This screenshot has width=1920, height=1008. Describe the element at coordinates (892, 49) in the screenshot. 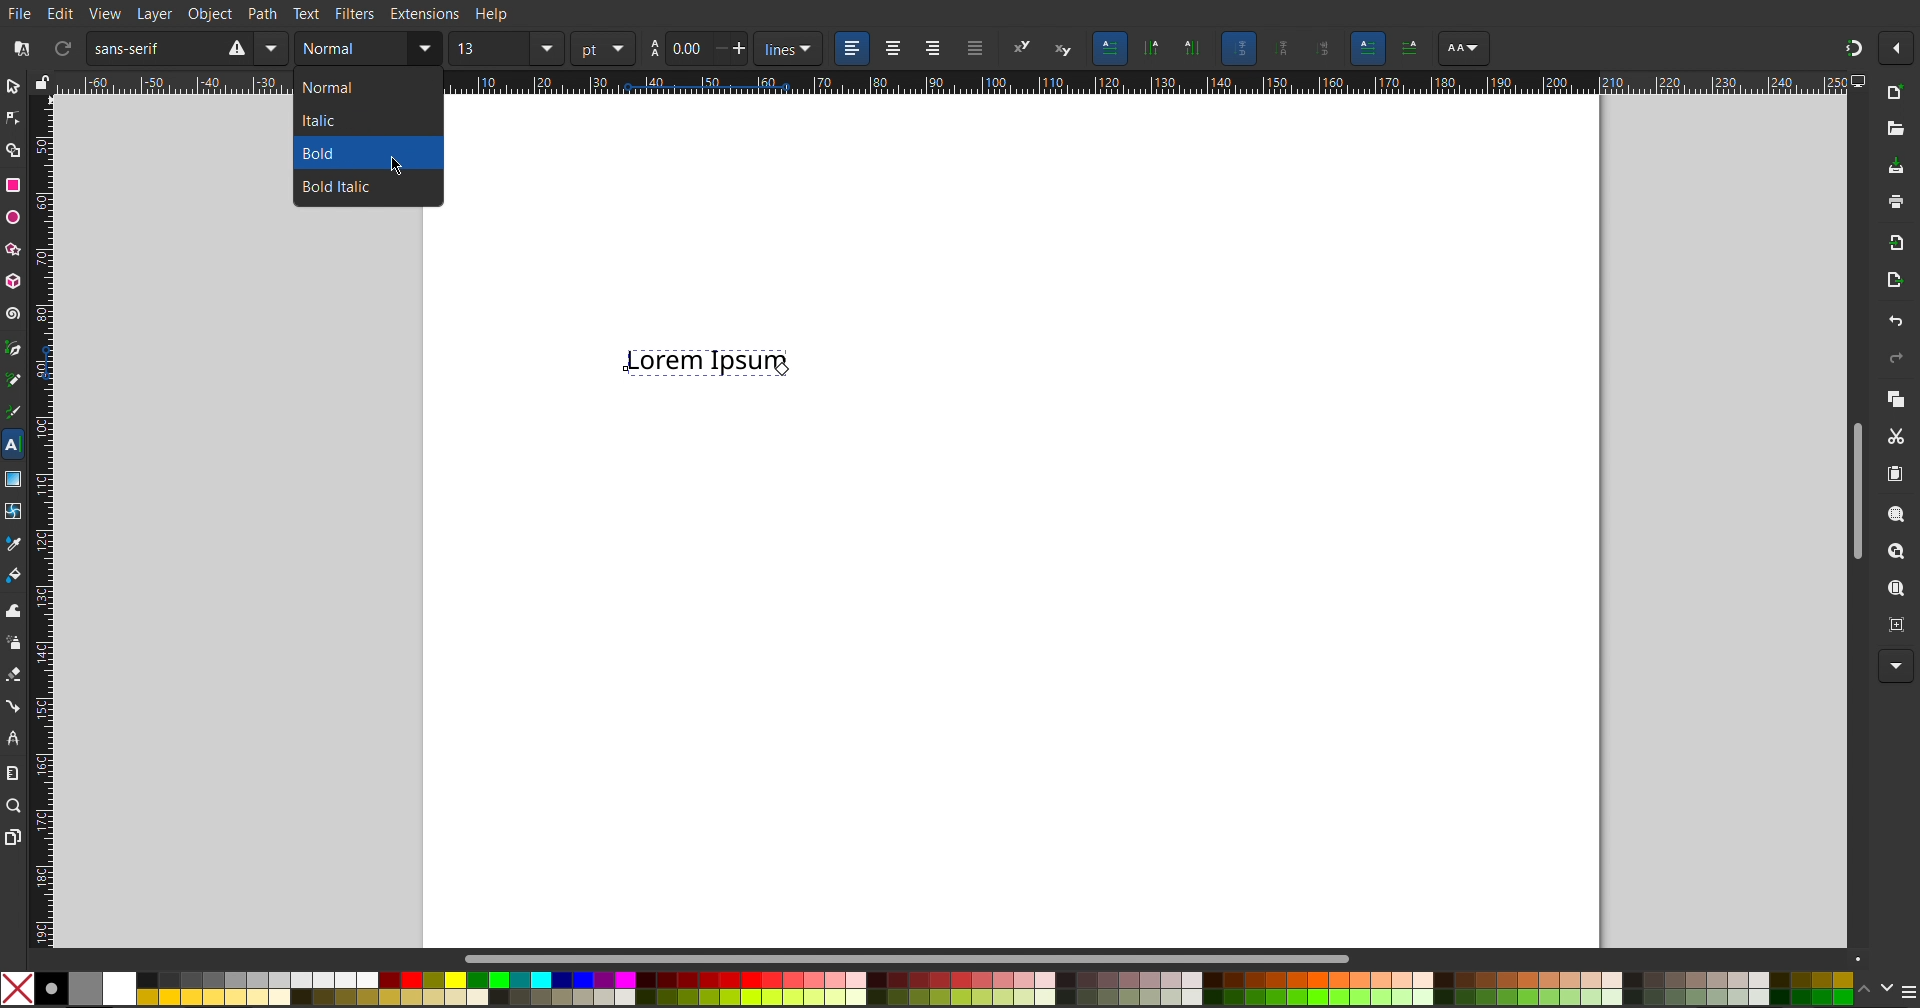

I see `Center Align` at that location.